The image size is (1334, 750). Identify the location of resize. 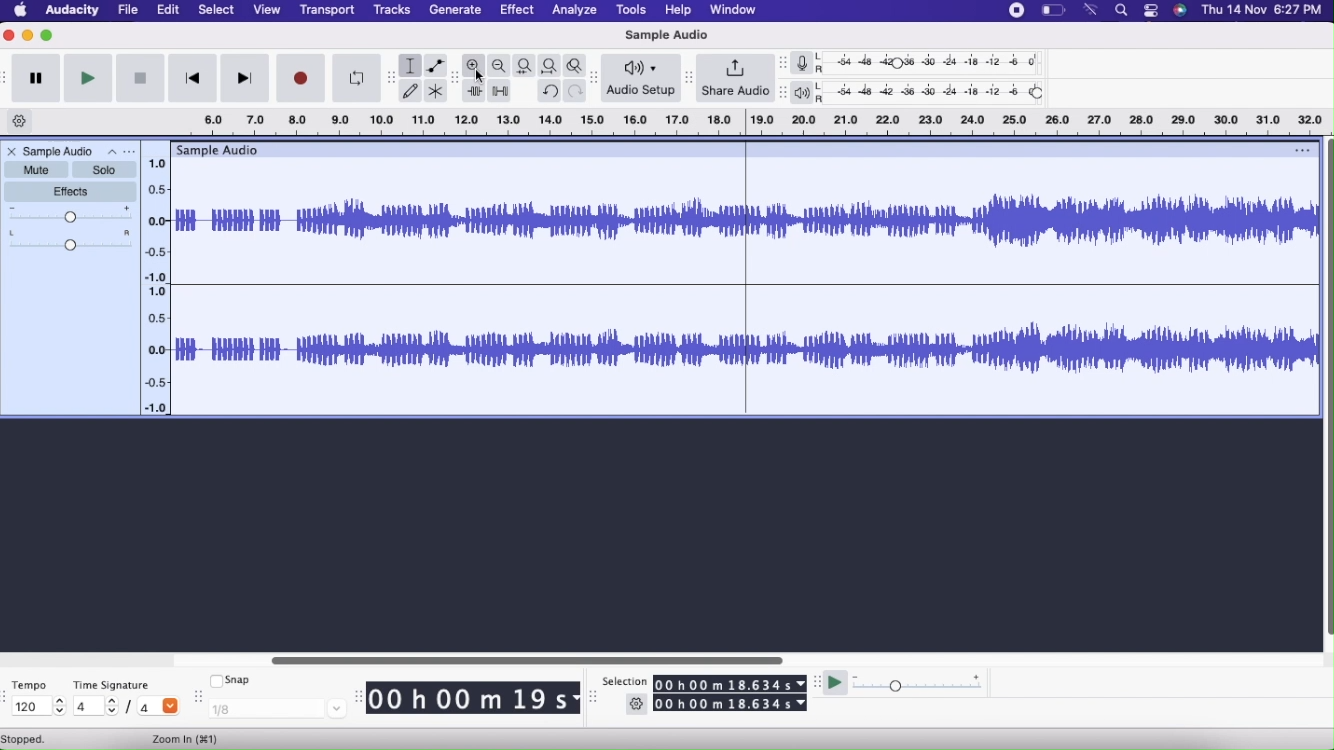
(817, 684).